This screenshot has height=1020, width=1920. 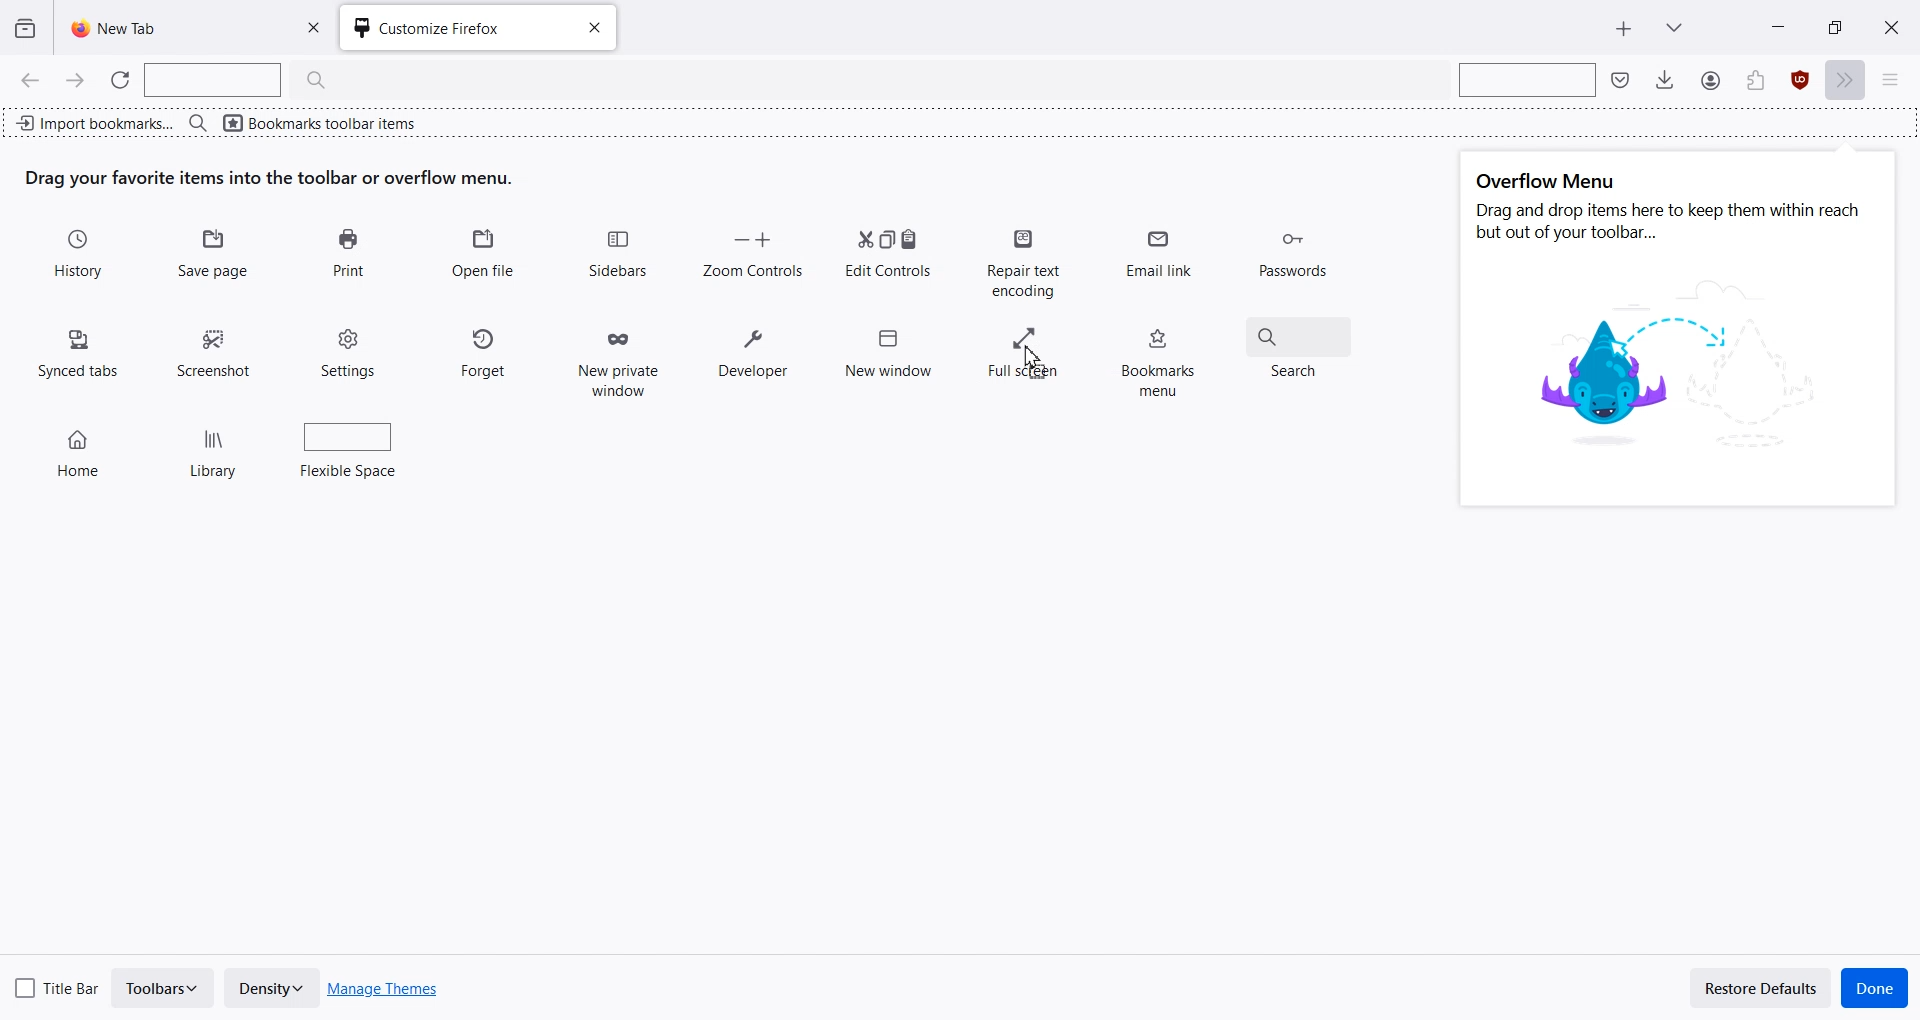 I want to click on New private window, so click(x=616, y=357).